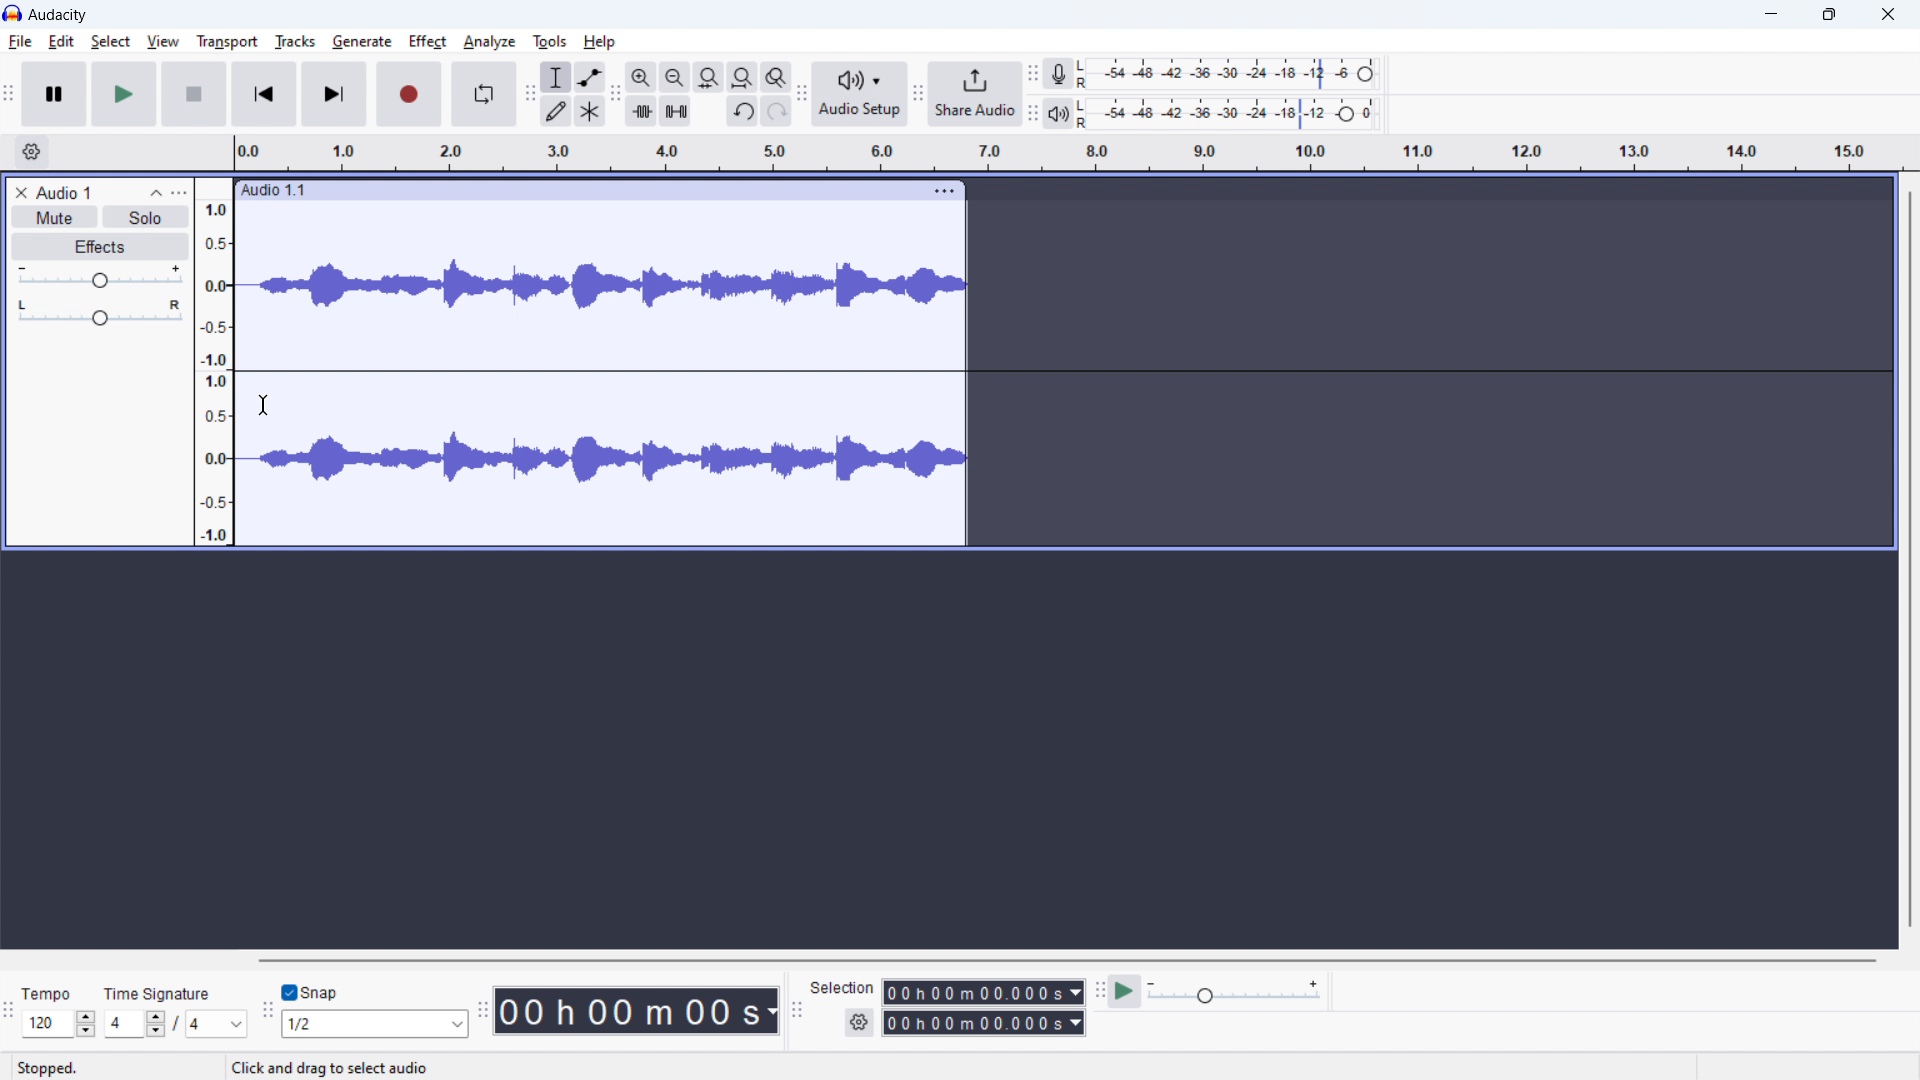 The width and height of the screenshot is (1920, 1080). What do you see at coordinates (797, 1011) in the screenshot?
I see `selection toolbar` at bounding box center [797, 1011].